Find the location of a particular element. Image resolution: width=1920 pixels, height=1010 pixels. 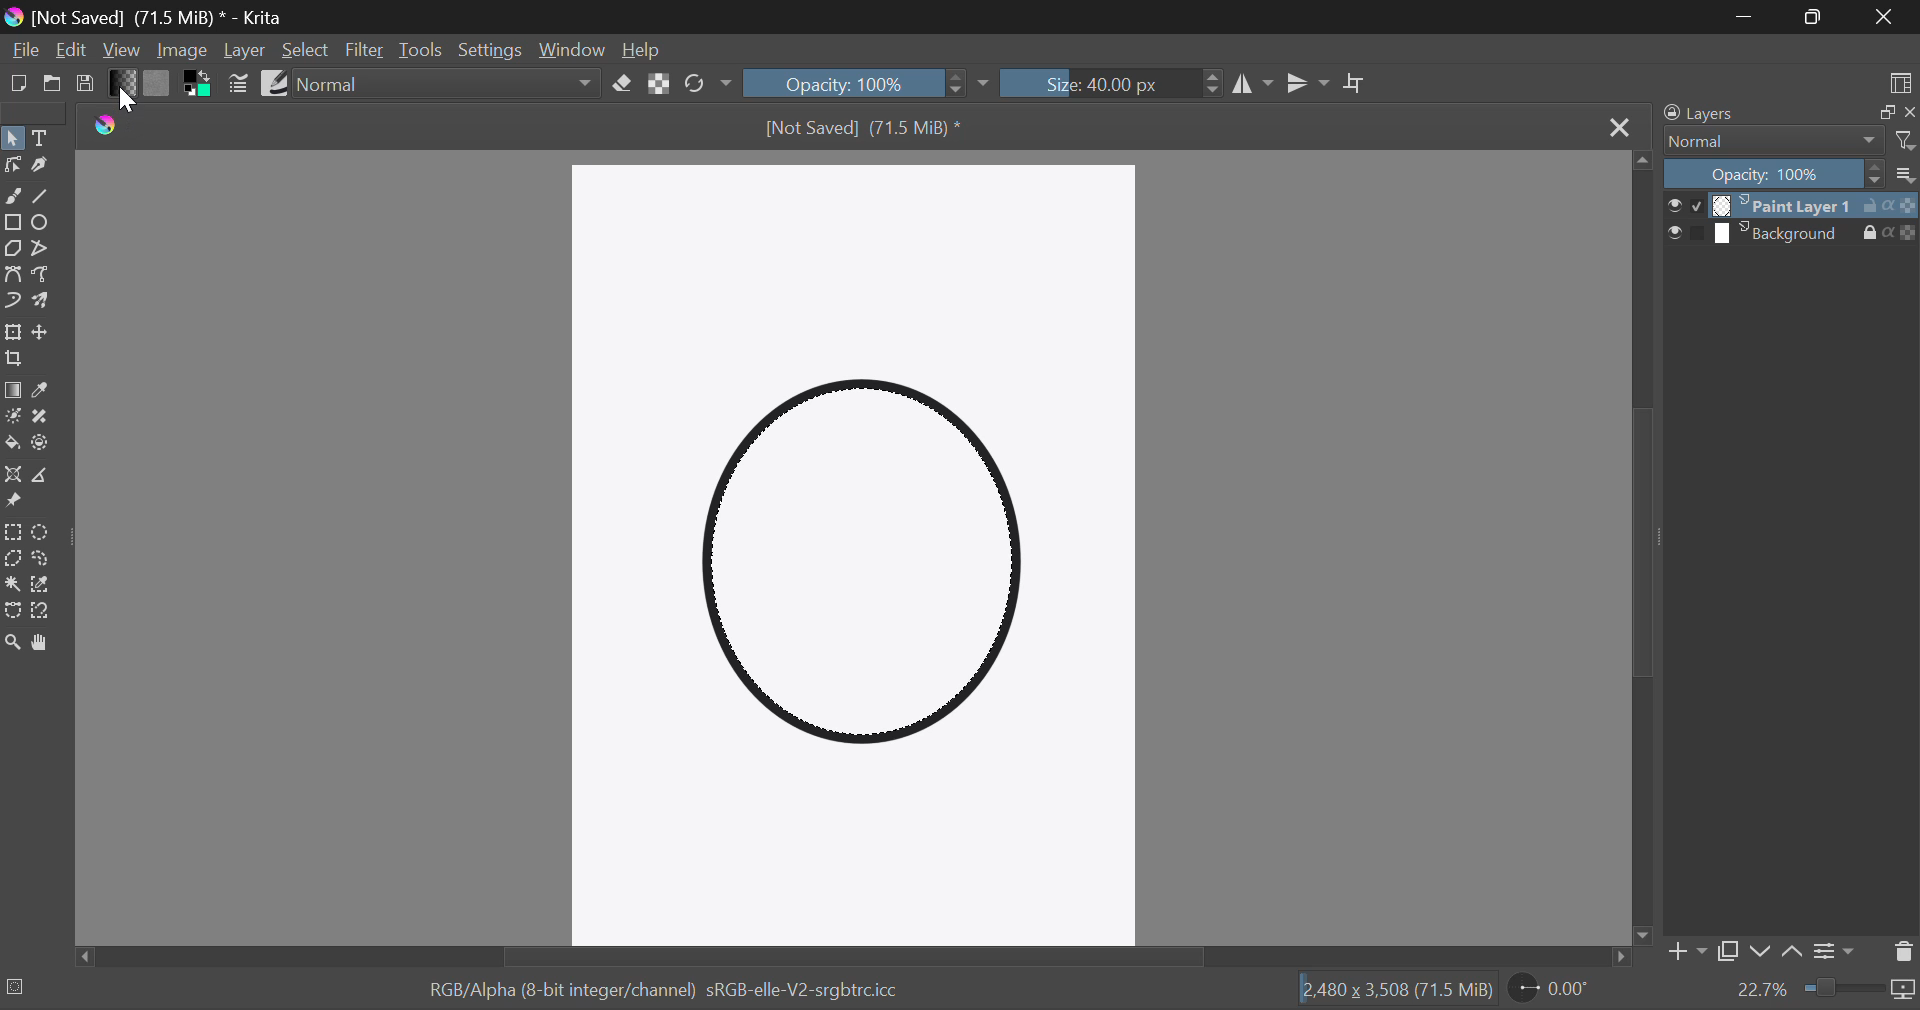

New is located at coordinates (16, 84).